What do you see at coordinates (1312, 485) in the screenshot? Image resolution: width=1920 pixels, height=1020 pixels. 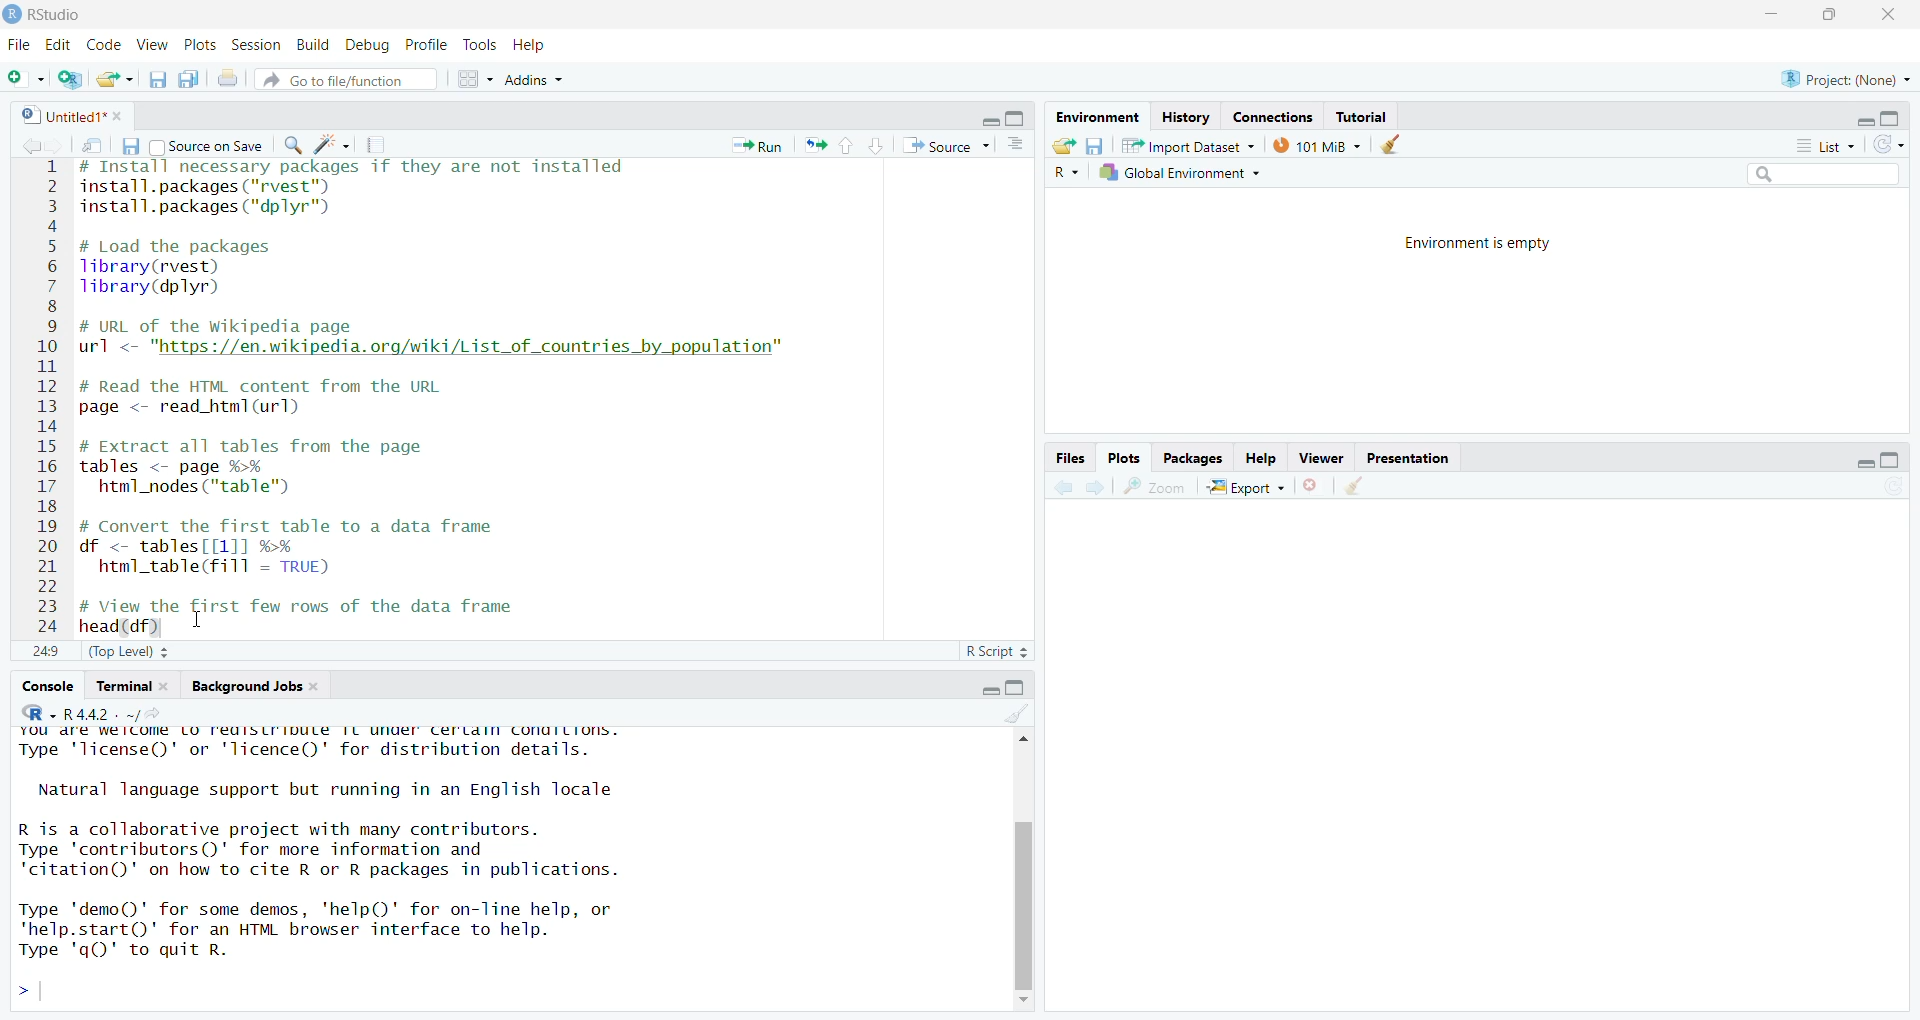 I see `close` at bounding box center [1312, 485].